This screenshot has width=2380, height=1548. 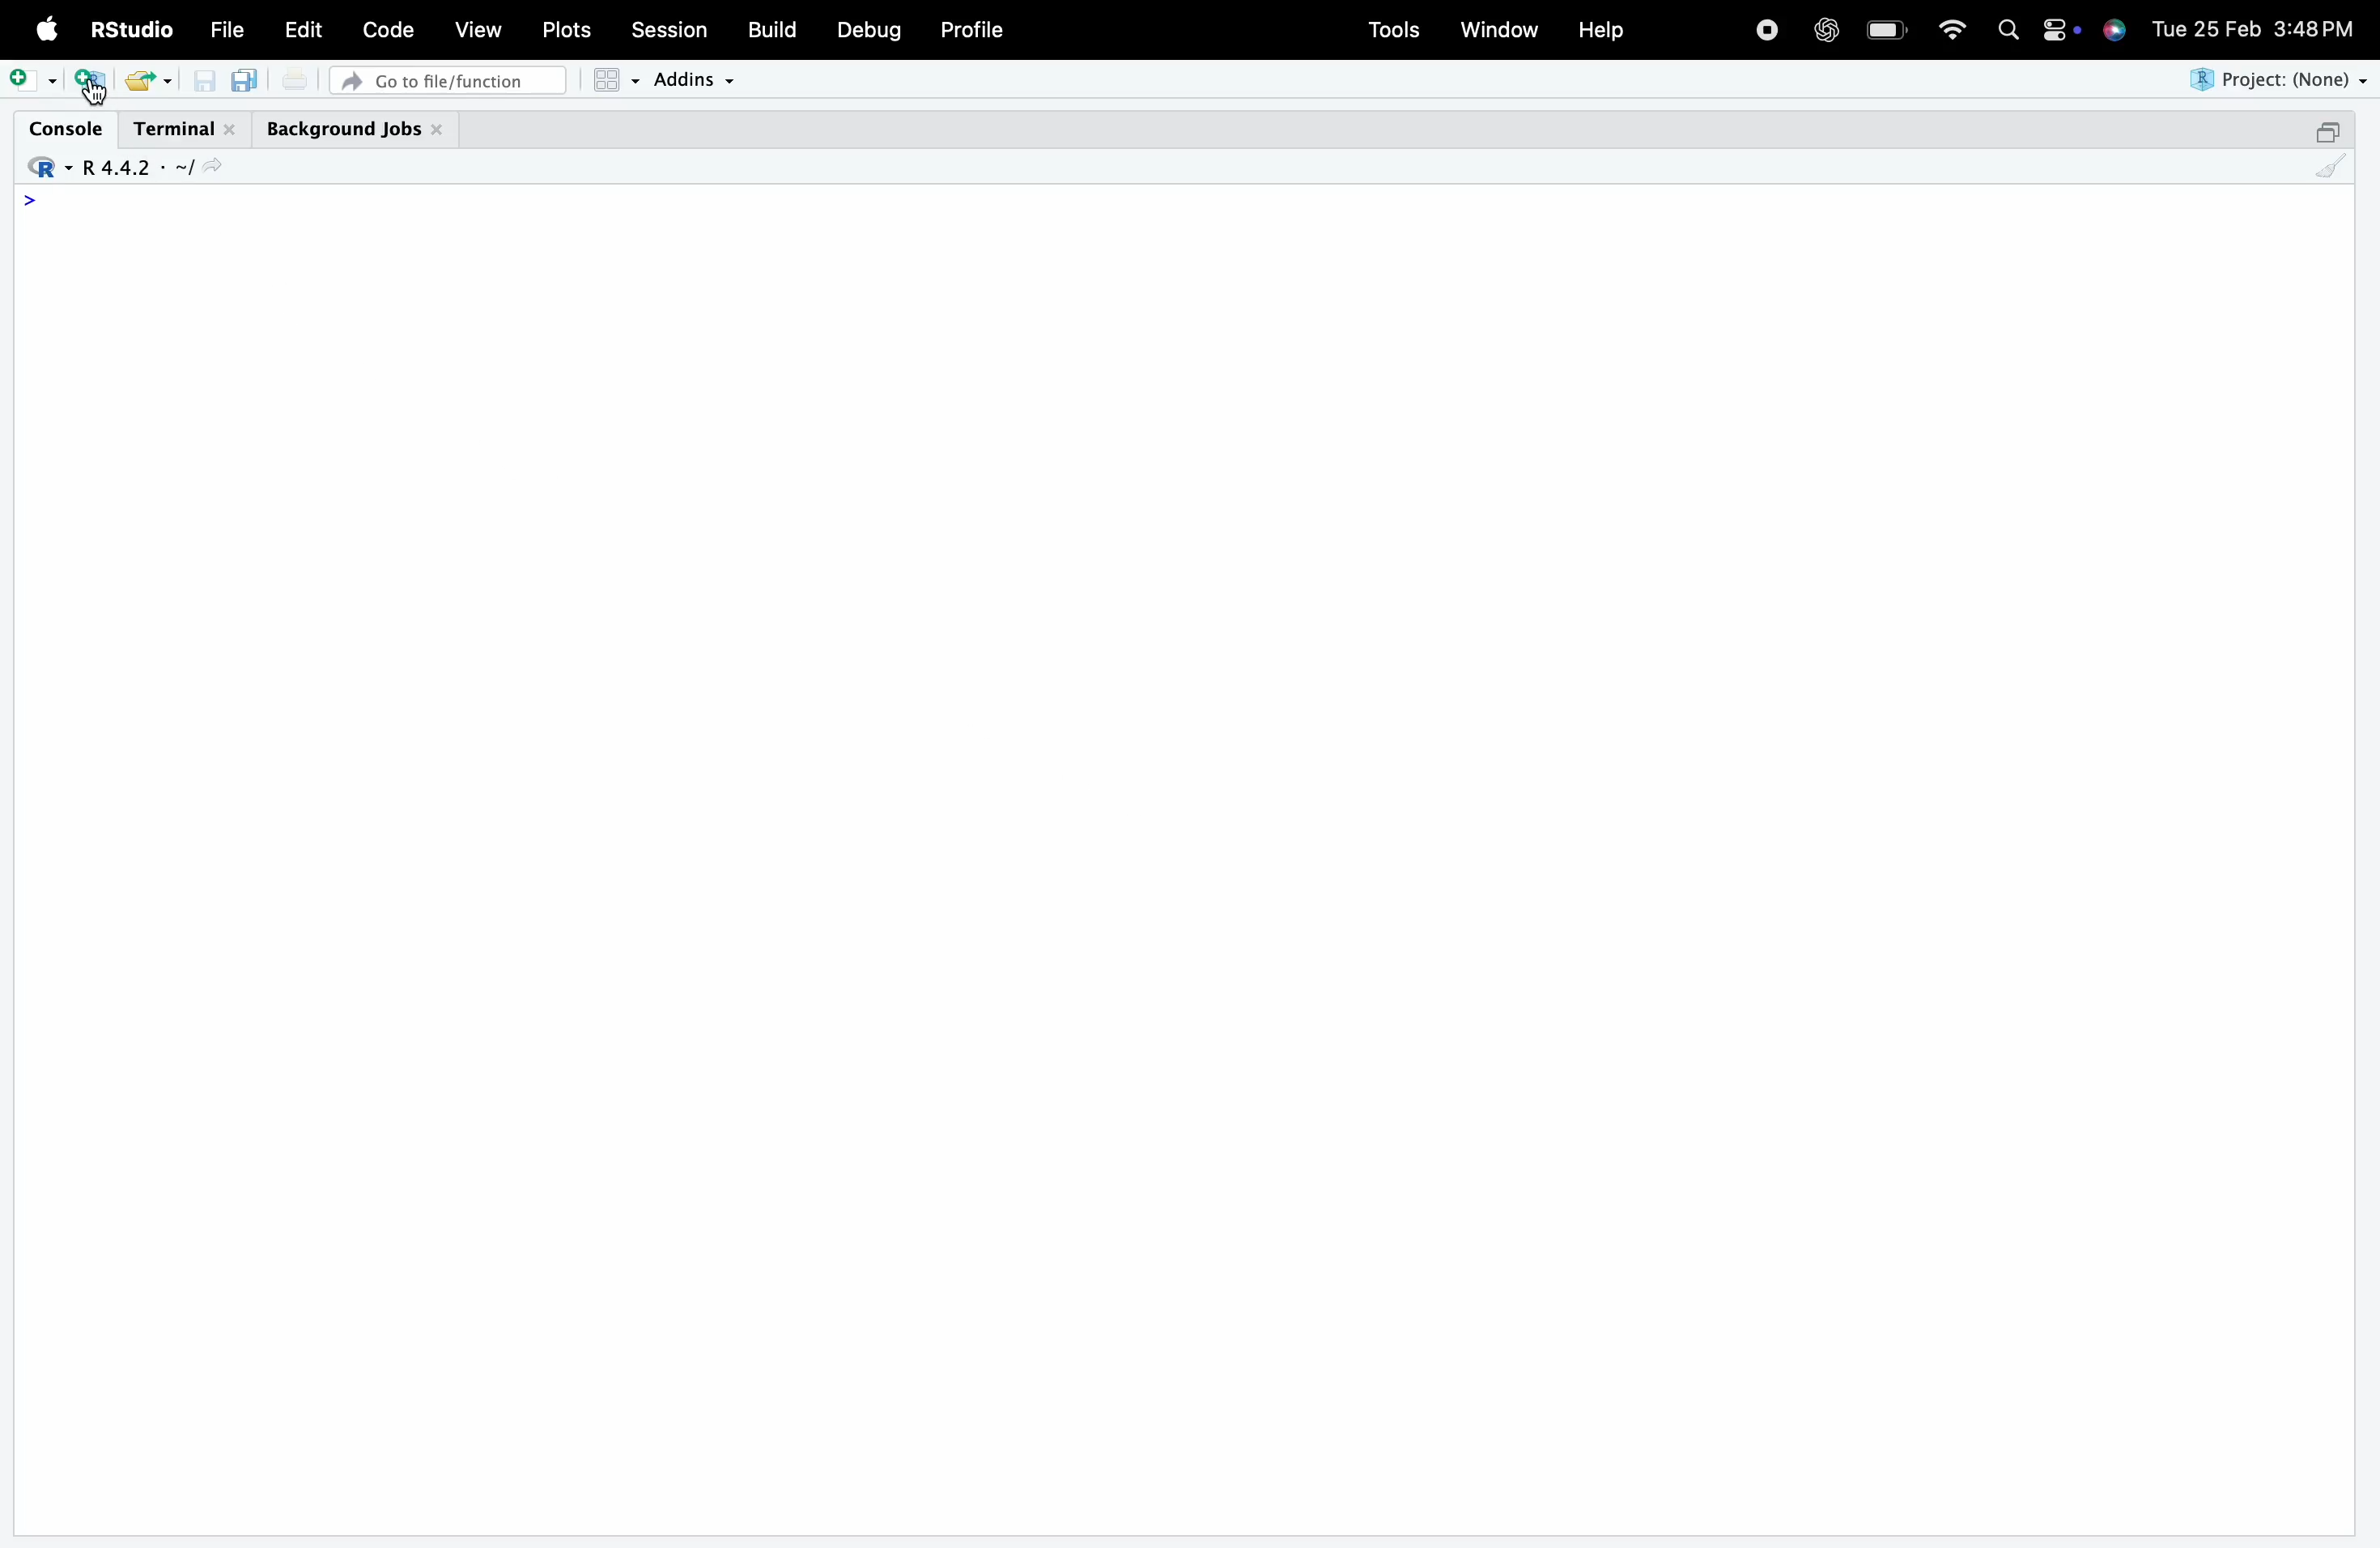 What do you see at coordinates (129, 29) in the screenshot?
I see `RStudio` at bounding box center [129, 29].